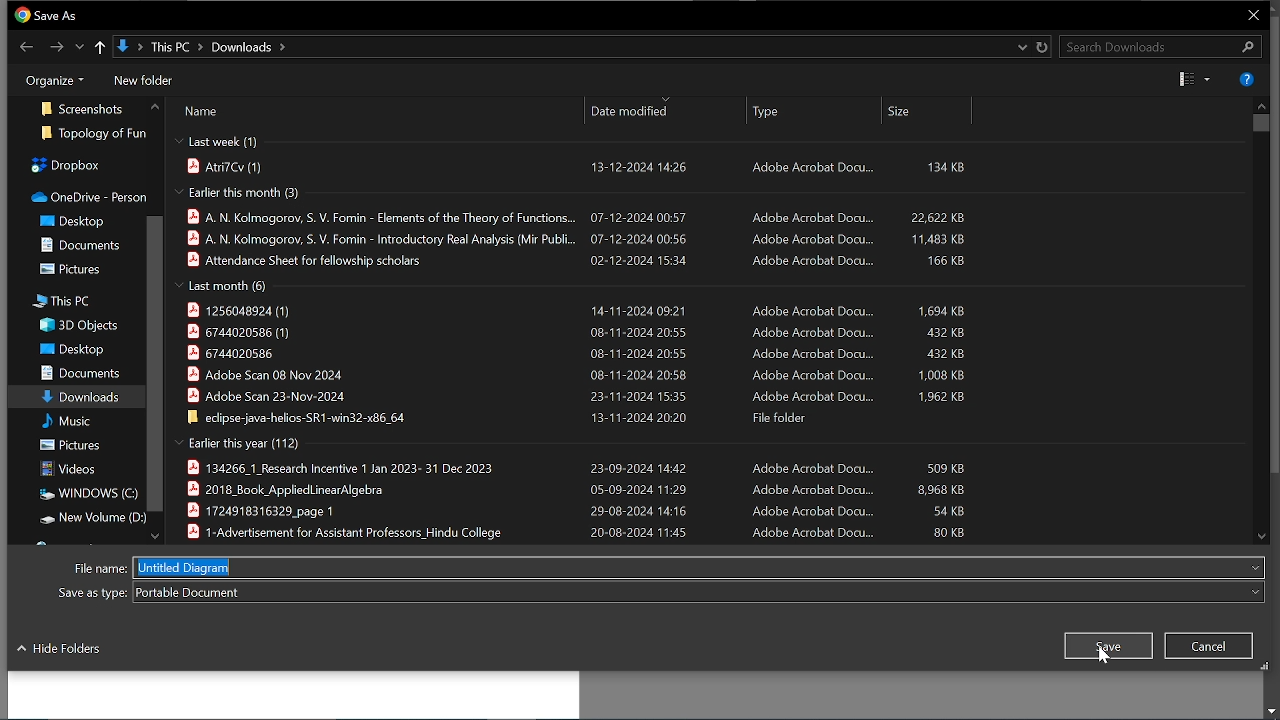 The image size is (1280, 720). Describe the element at coordinates (313, 262) in the screenshot. I see `| Attendance Sheet for fellowship scholars` at that location.